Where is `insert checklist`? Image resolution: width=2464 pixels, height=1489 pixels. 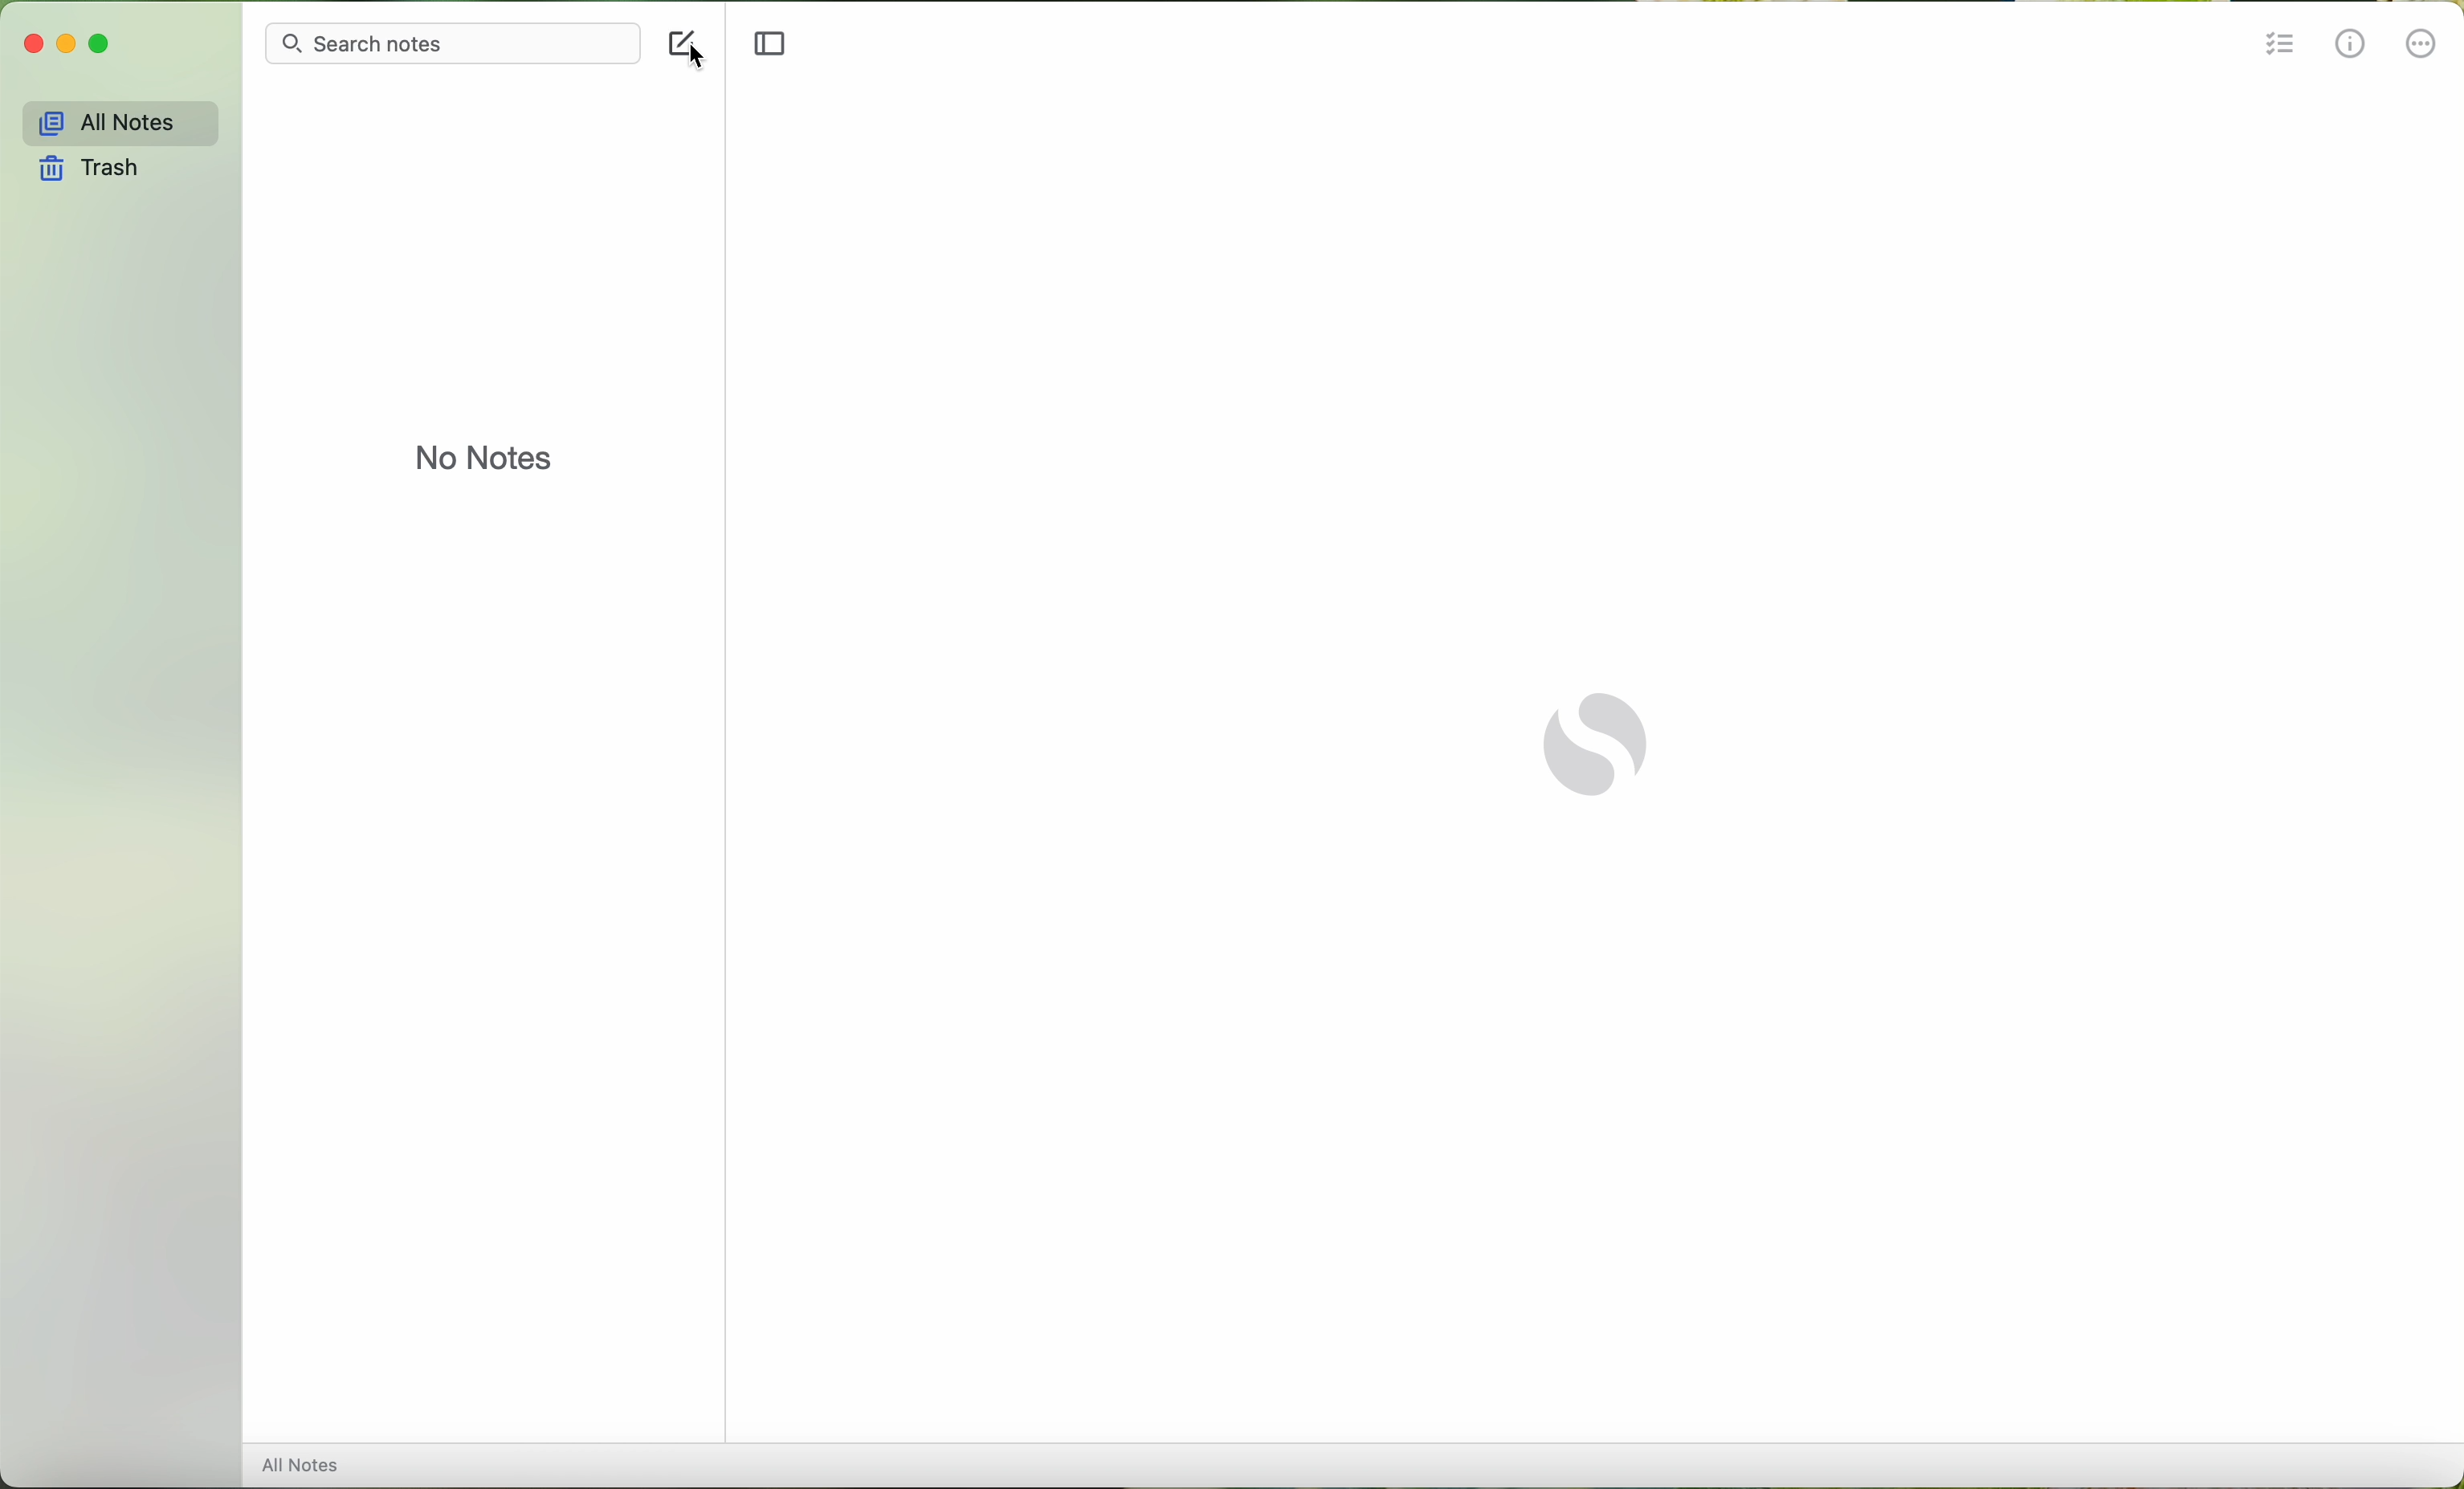 insert checklist is located at coordinates (2277, 46).